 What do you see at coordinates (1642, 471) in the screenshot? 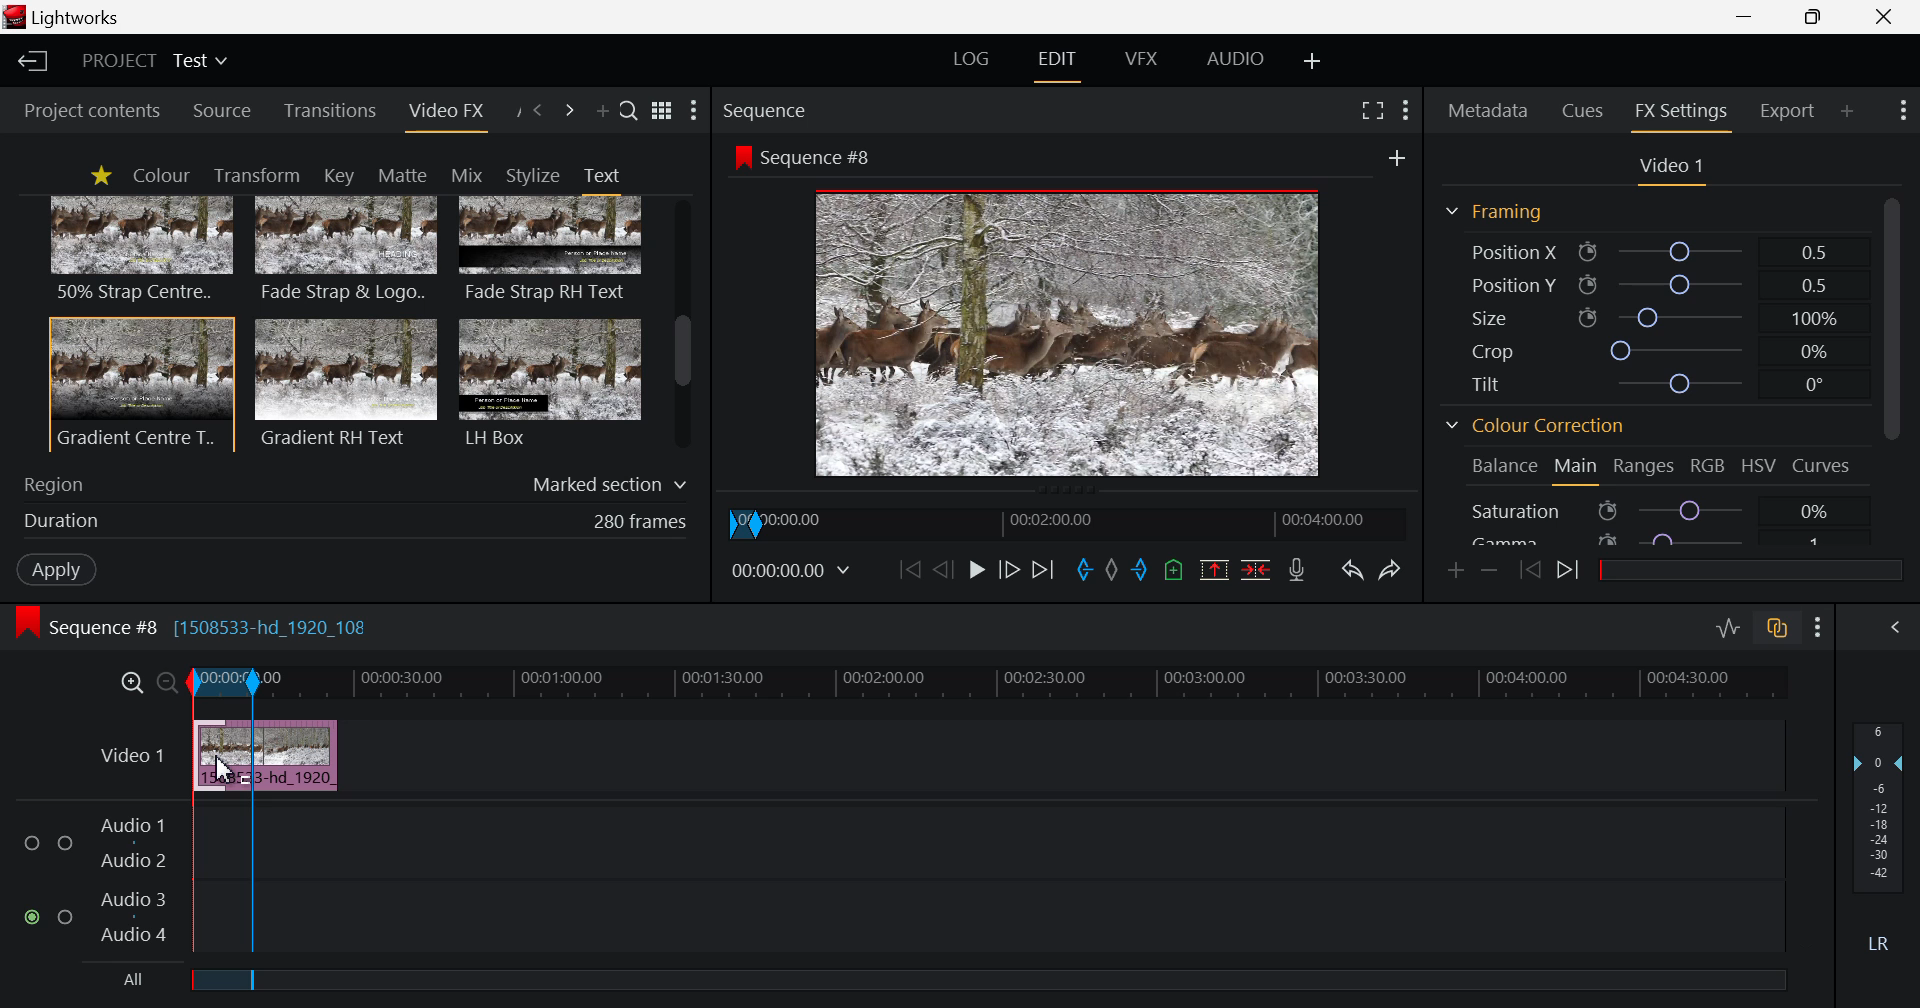
I see `Ranges` at bounding box center [1642, 471].